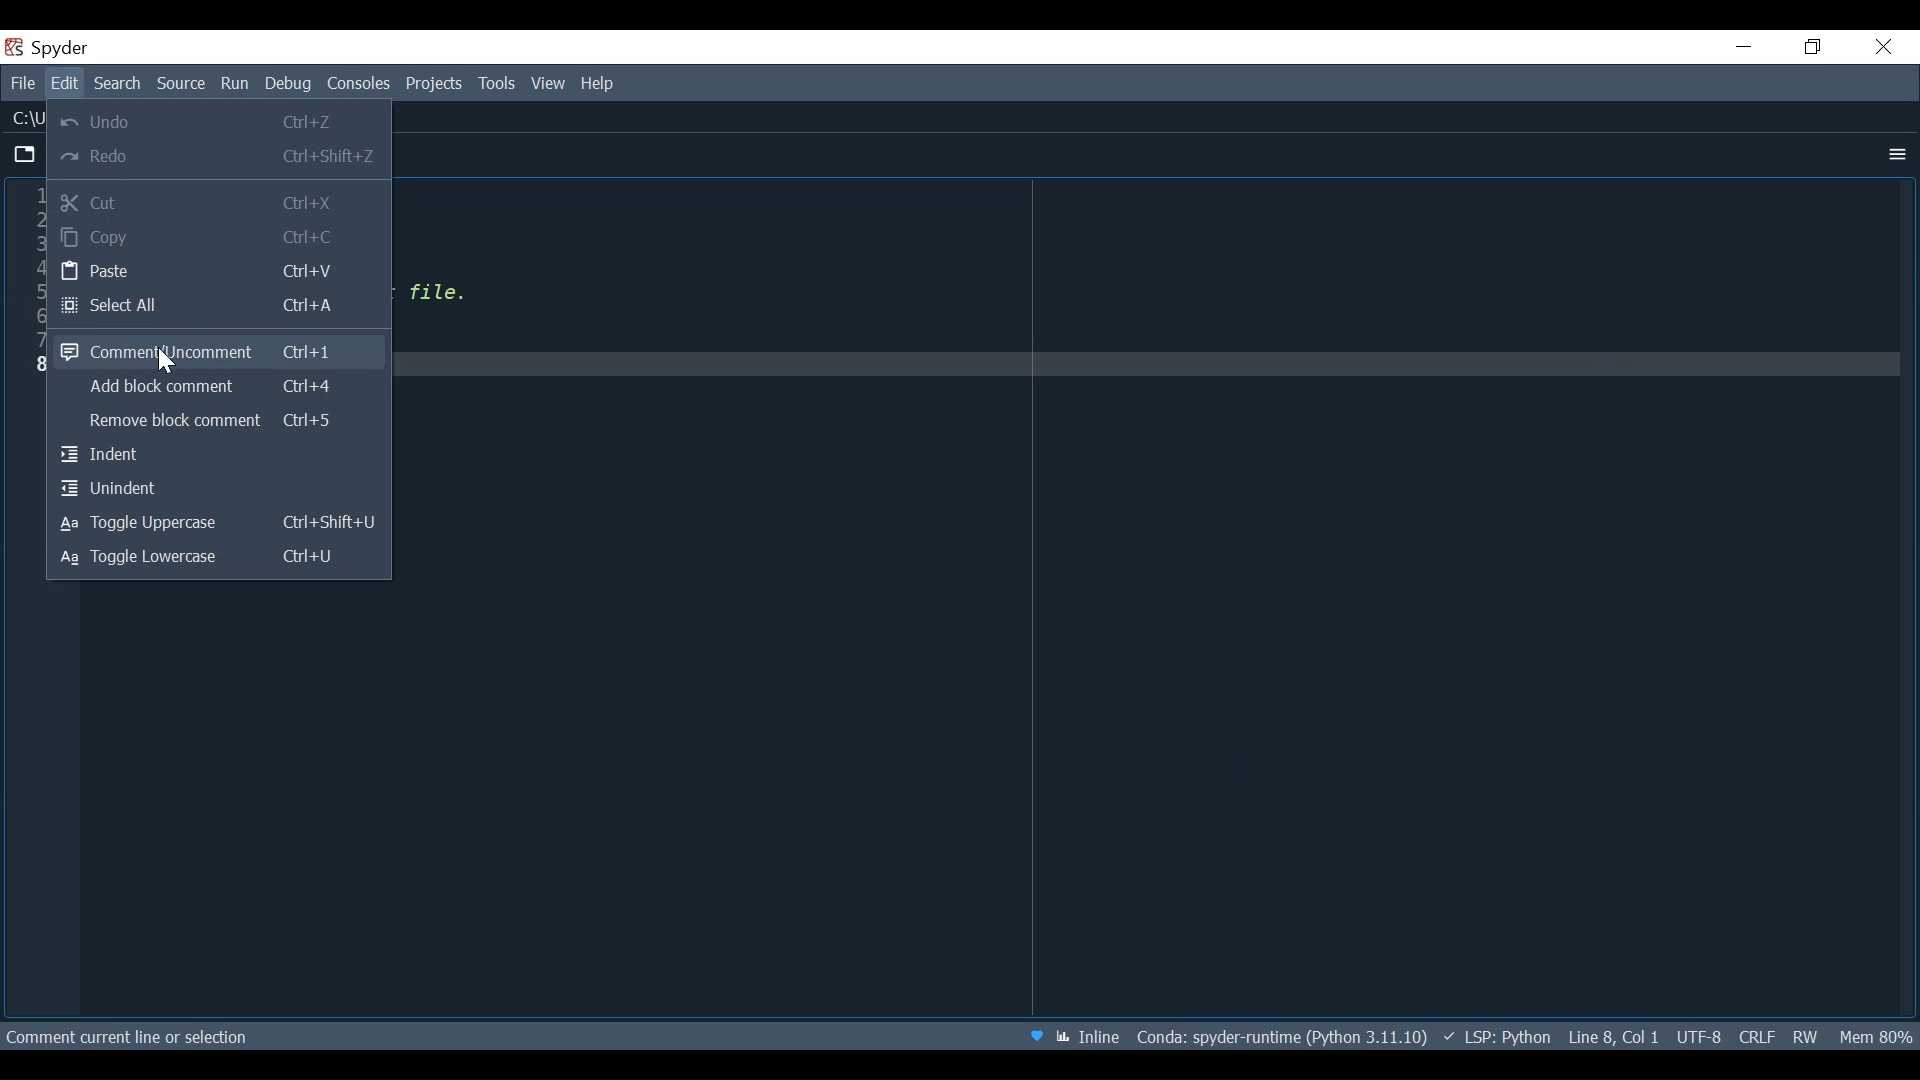 This screenshot has width=1920, height=1080. What do you see at coordinates (215, 389) in the screenshot?
I see `Add block comment` at bounding box center [215, 389].